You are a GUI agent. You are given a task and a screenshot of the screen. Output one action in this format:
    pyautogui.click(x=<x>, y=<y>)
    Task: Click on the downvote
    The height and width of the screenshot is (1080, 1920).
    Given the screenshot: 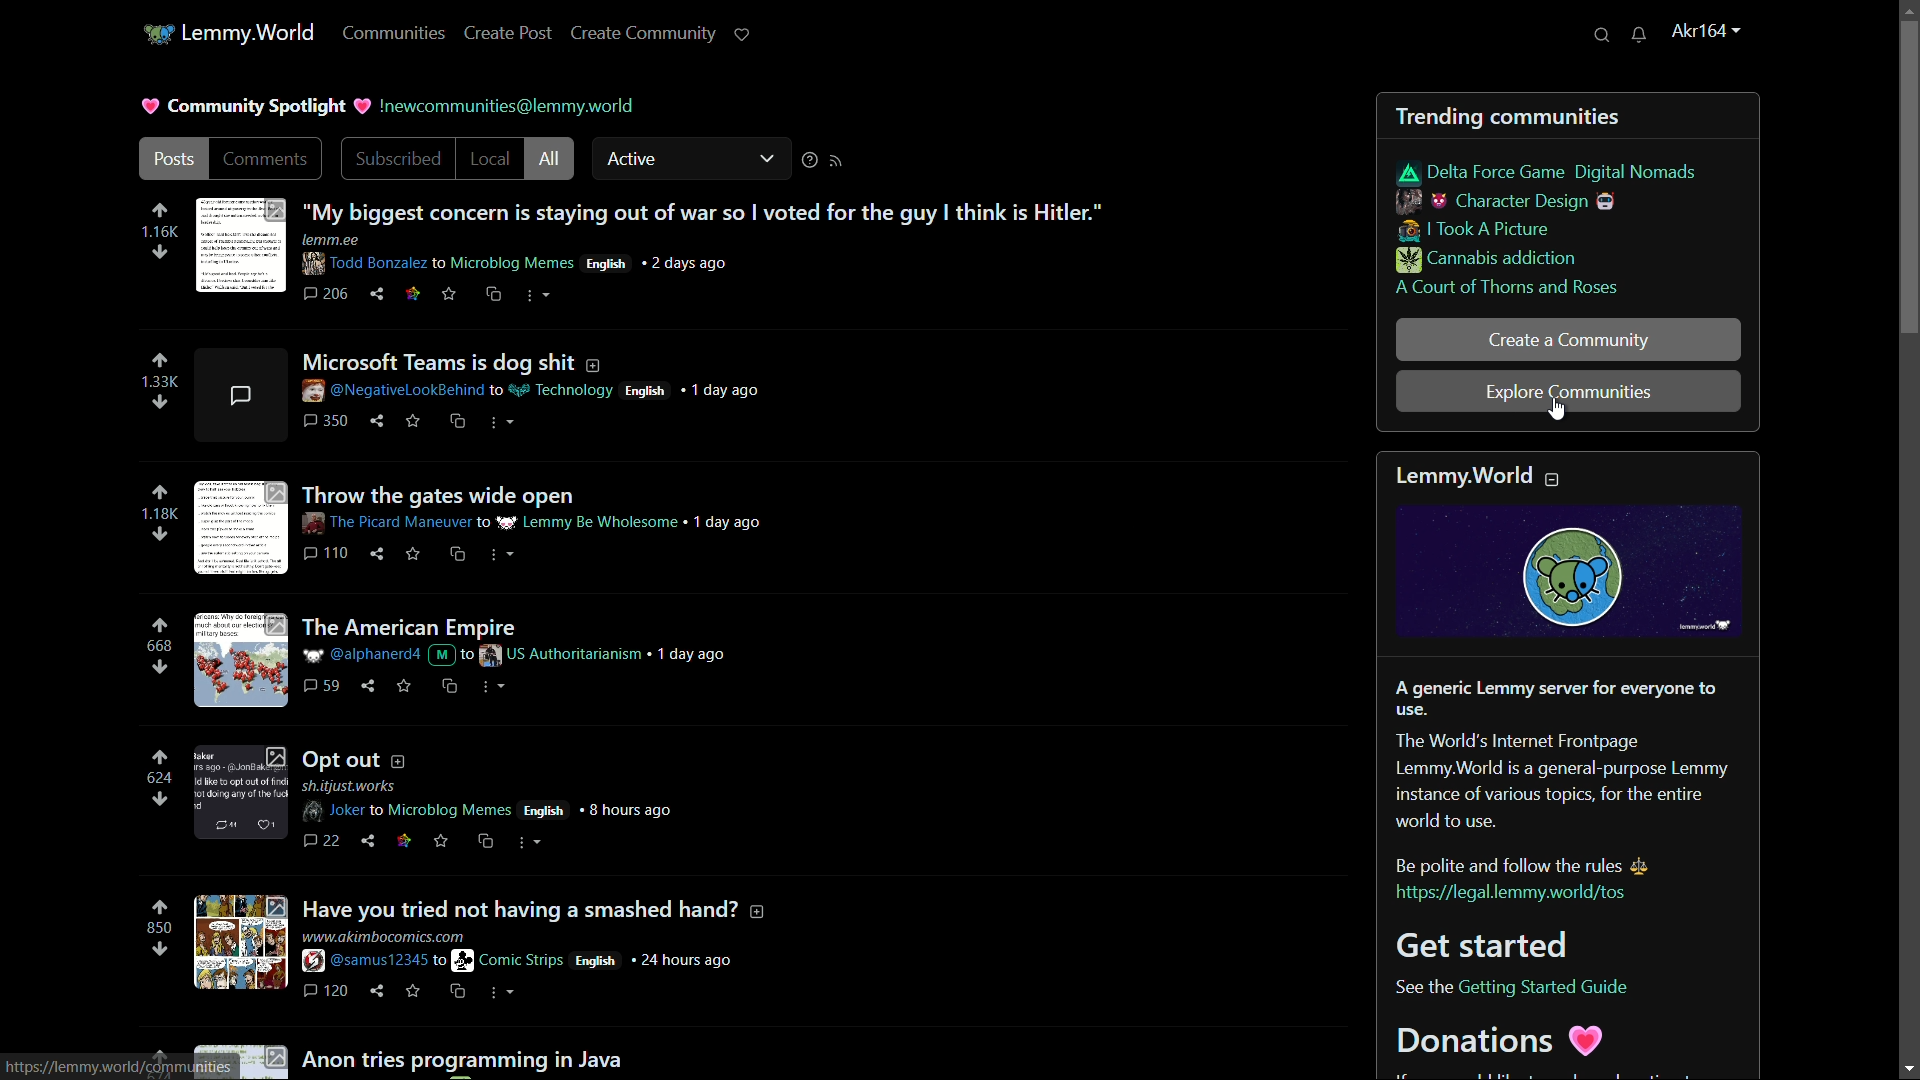 What is the action you would take?
    pyautogui.click(x=157, y=670)
    